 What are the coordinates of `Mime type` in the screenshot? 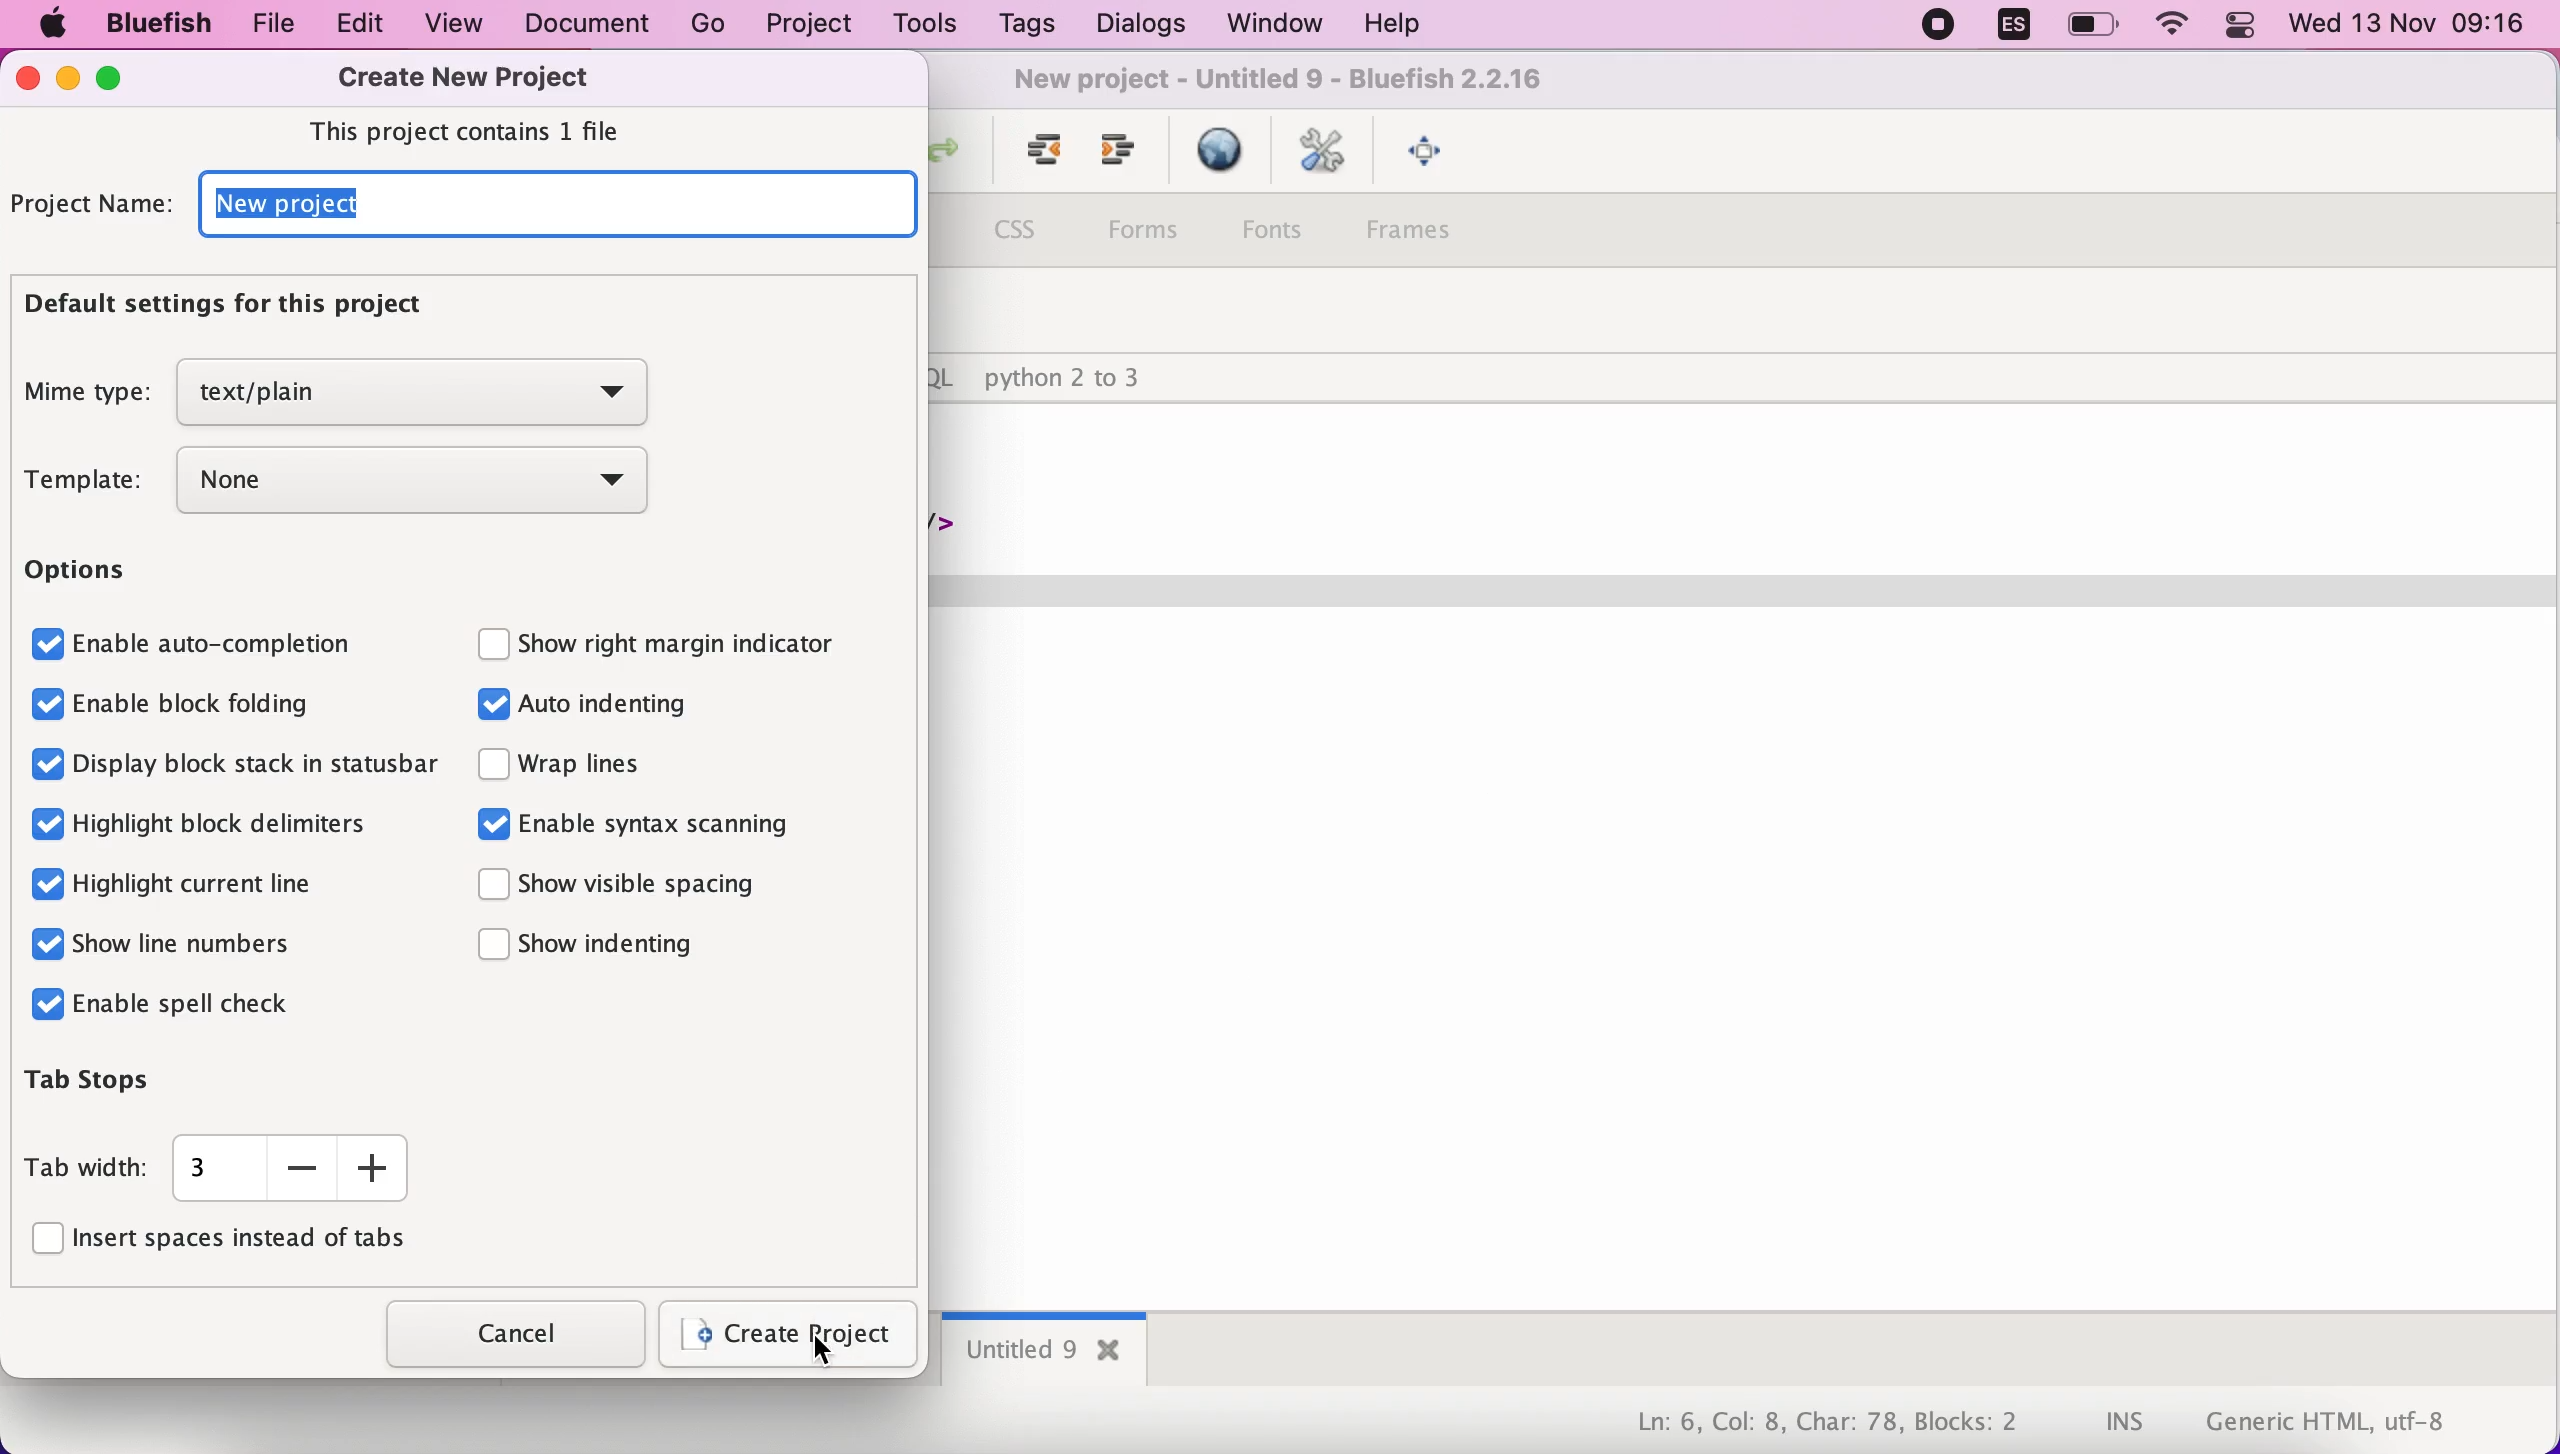 It's located at (81, 396).